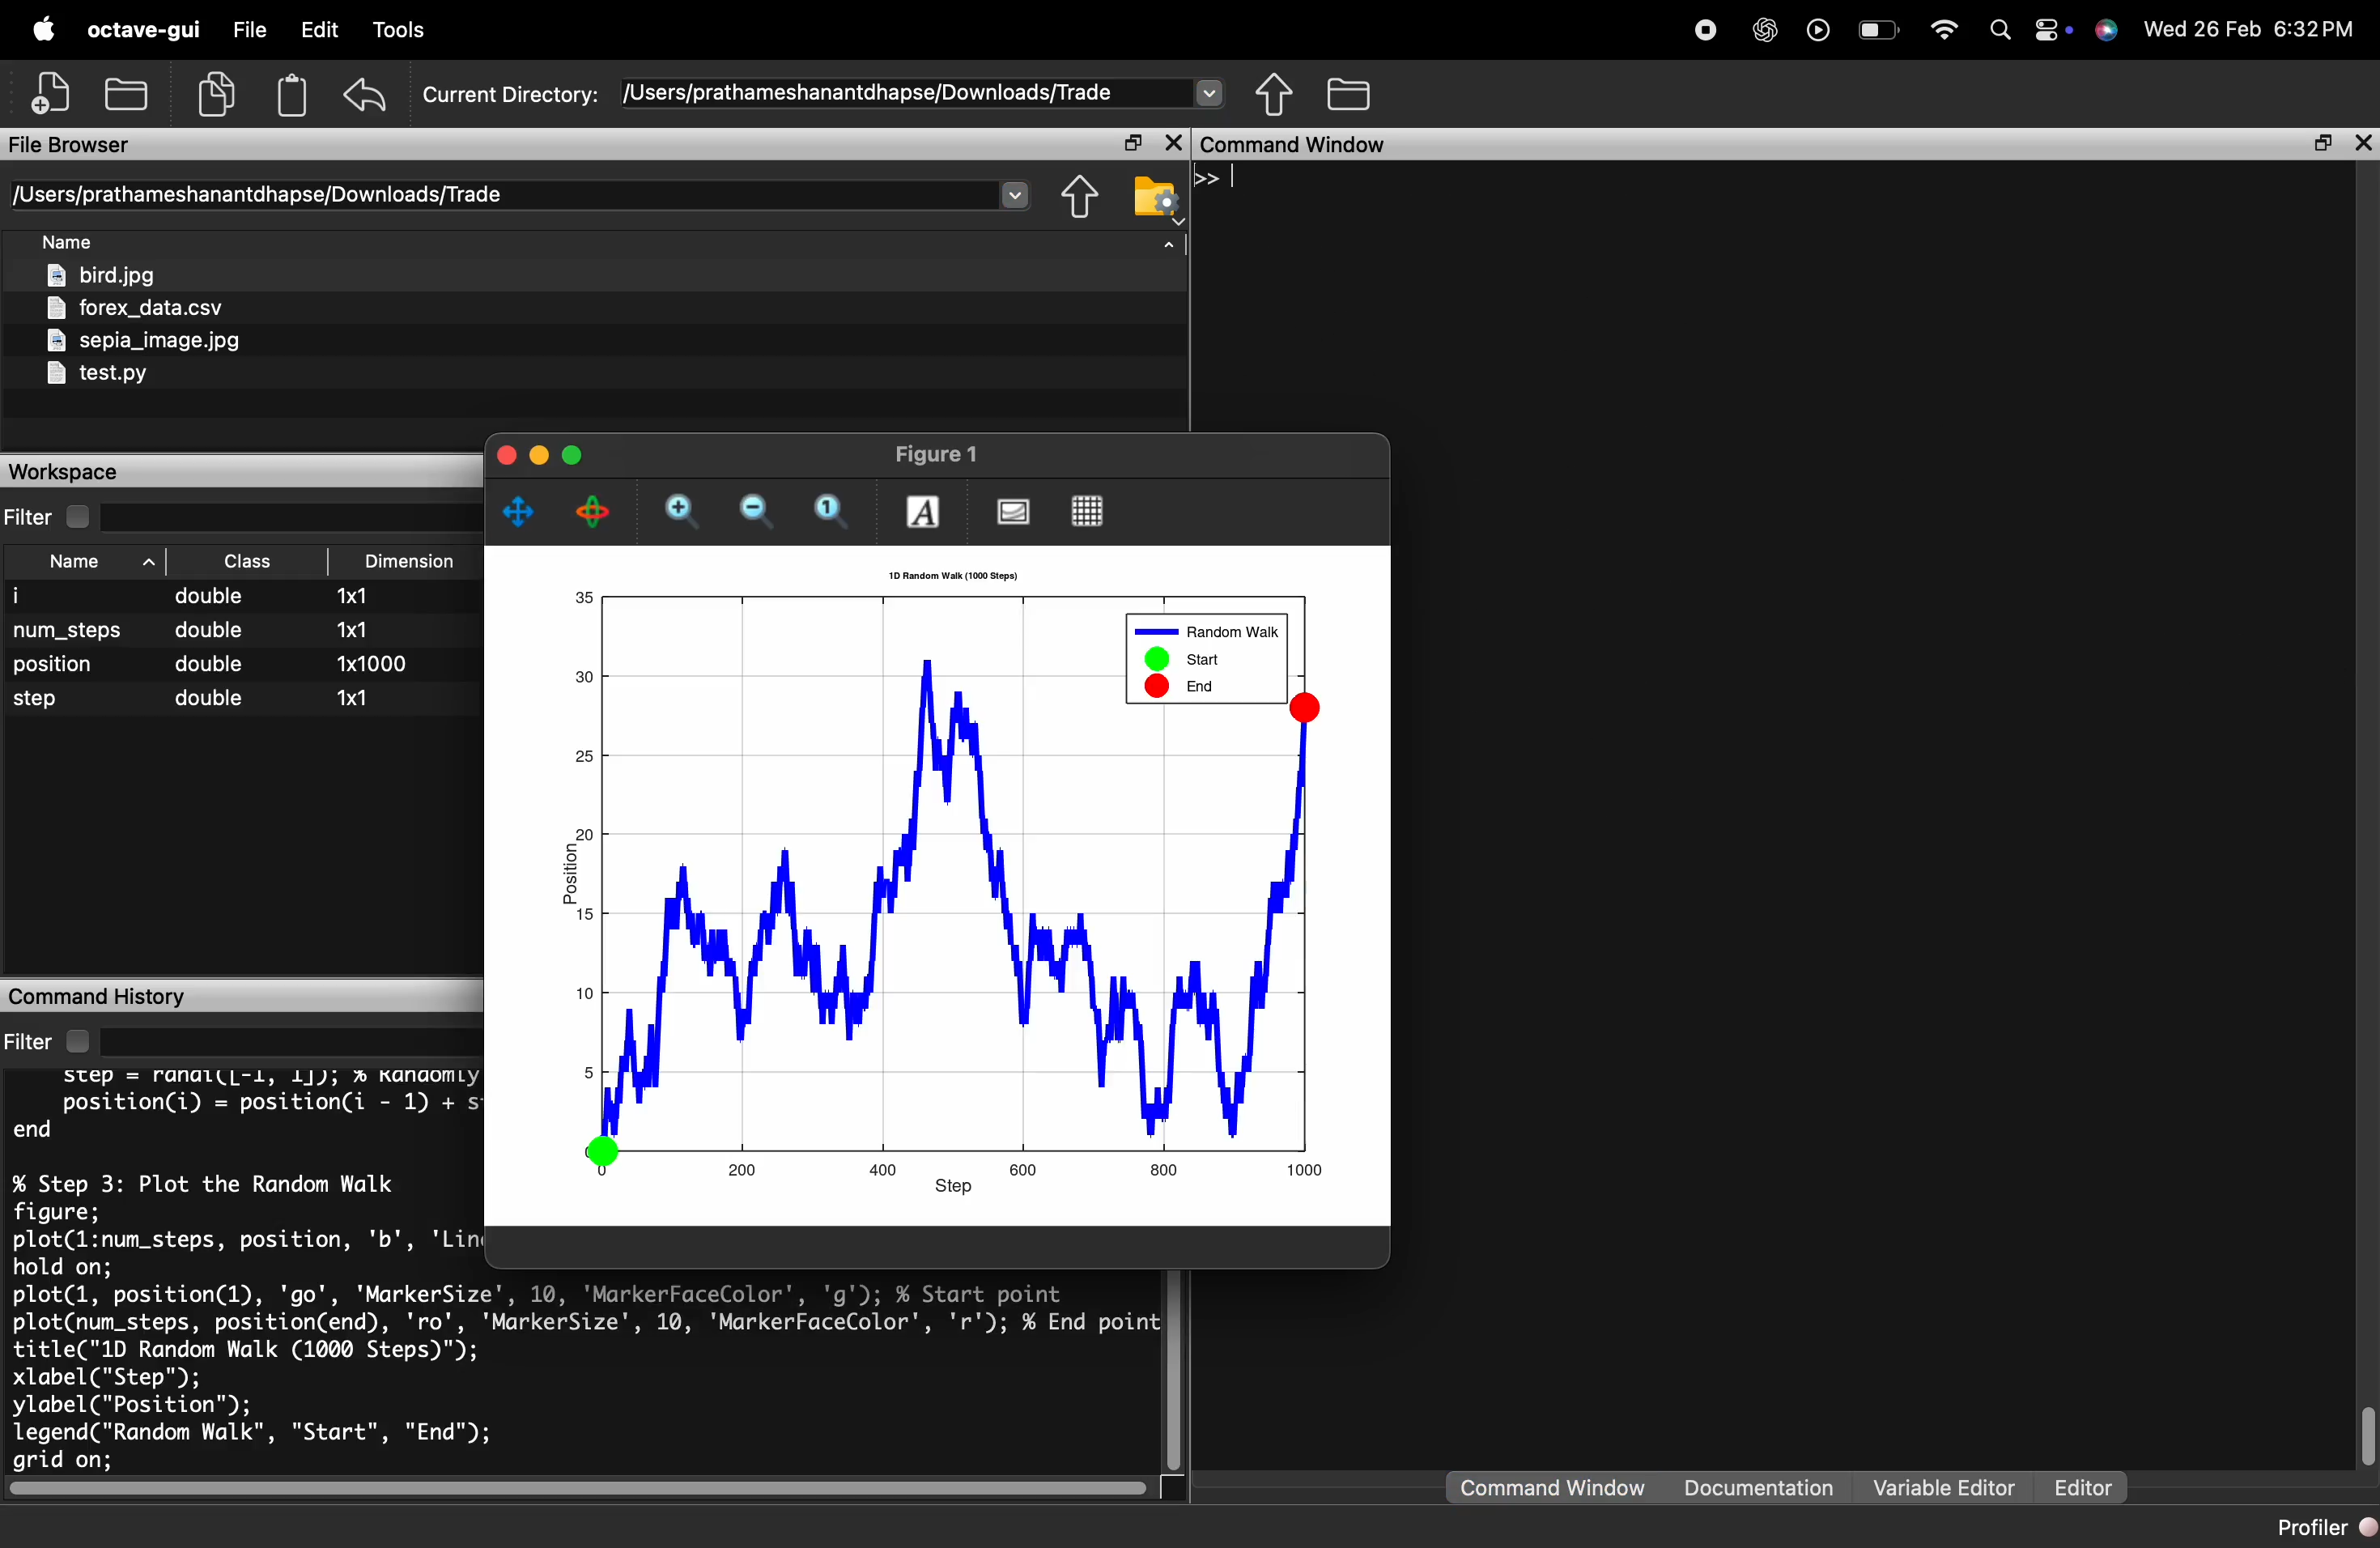  Describe the element at coordinates (53, 91) in the screenshot. I see `new script` at that location.